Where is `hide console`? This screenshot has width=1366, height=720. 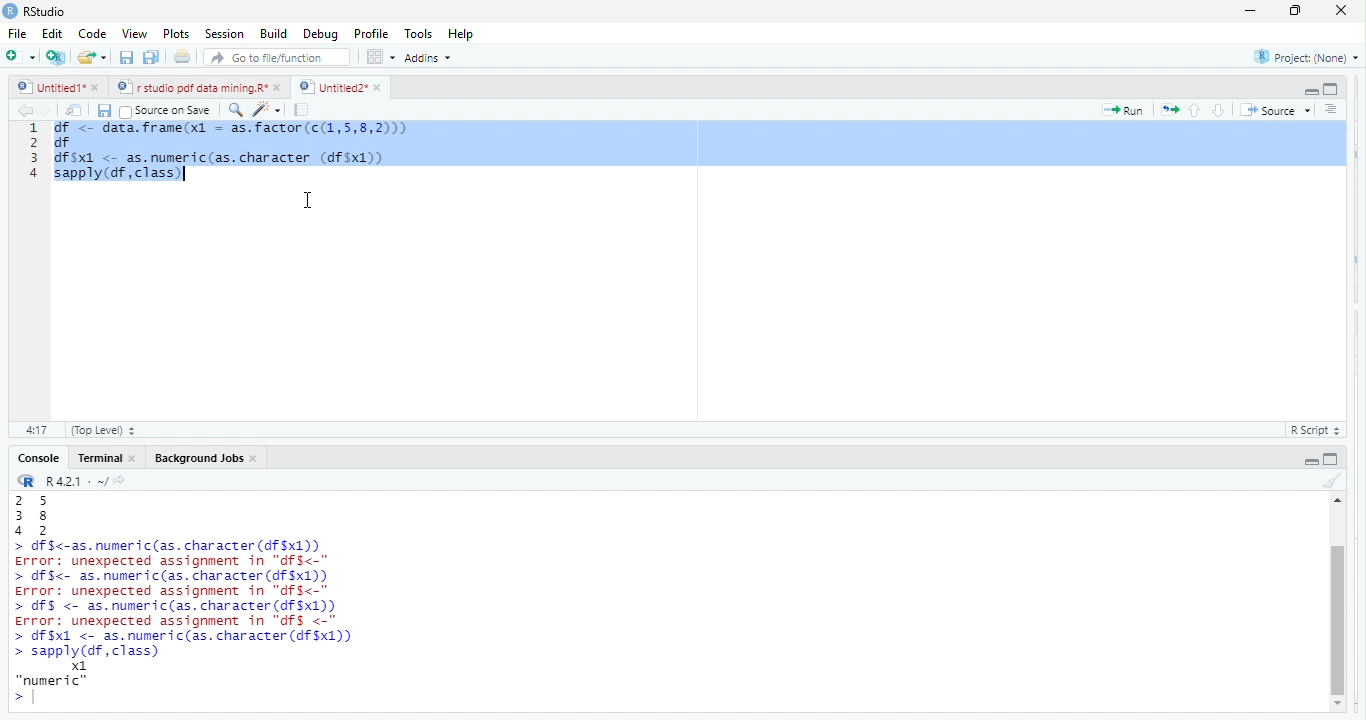 hide console is located at coordinates (1333, 460).